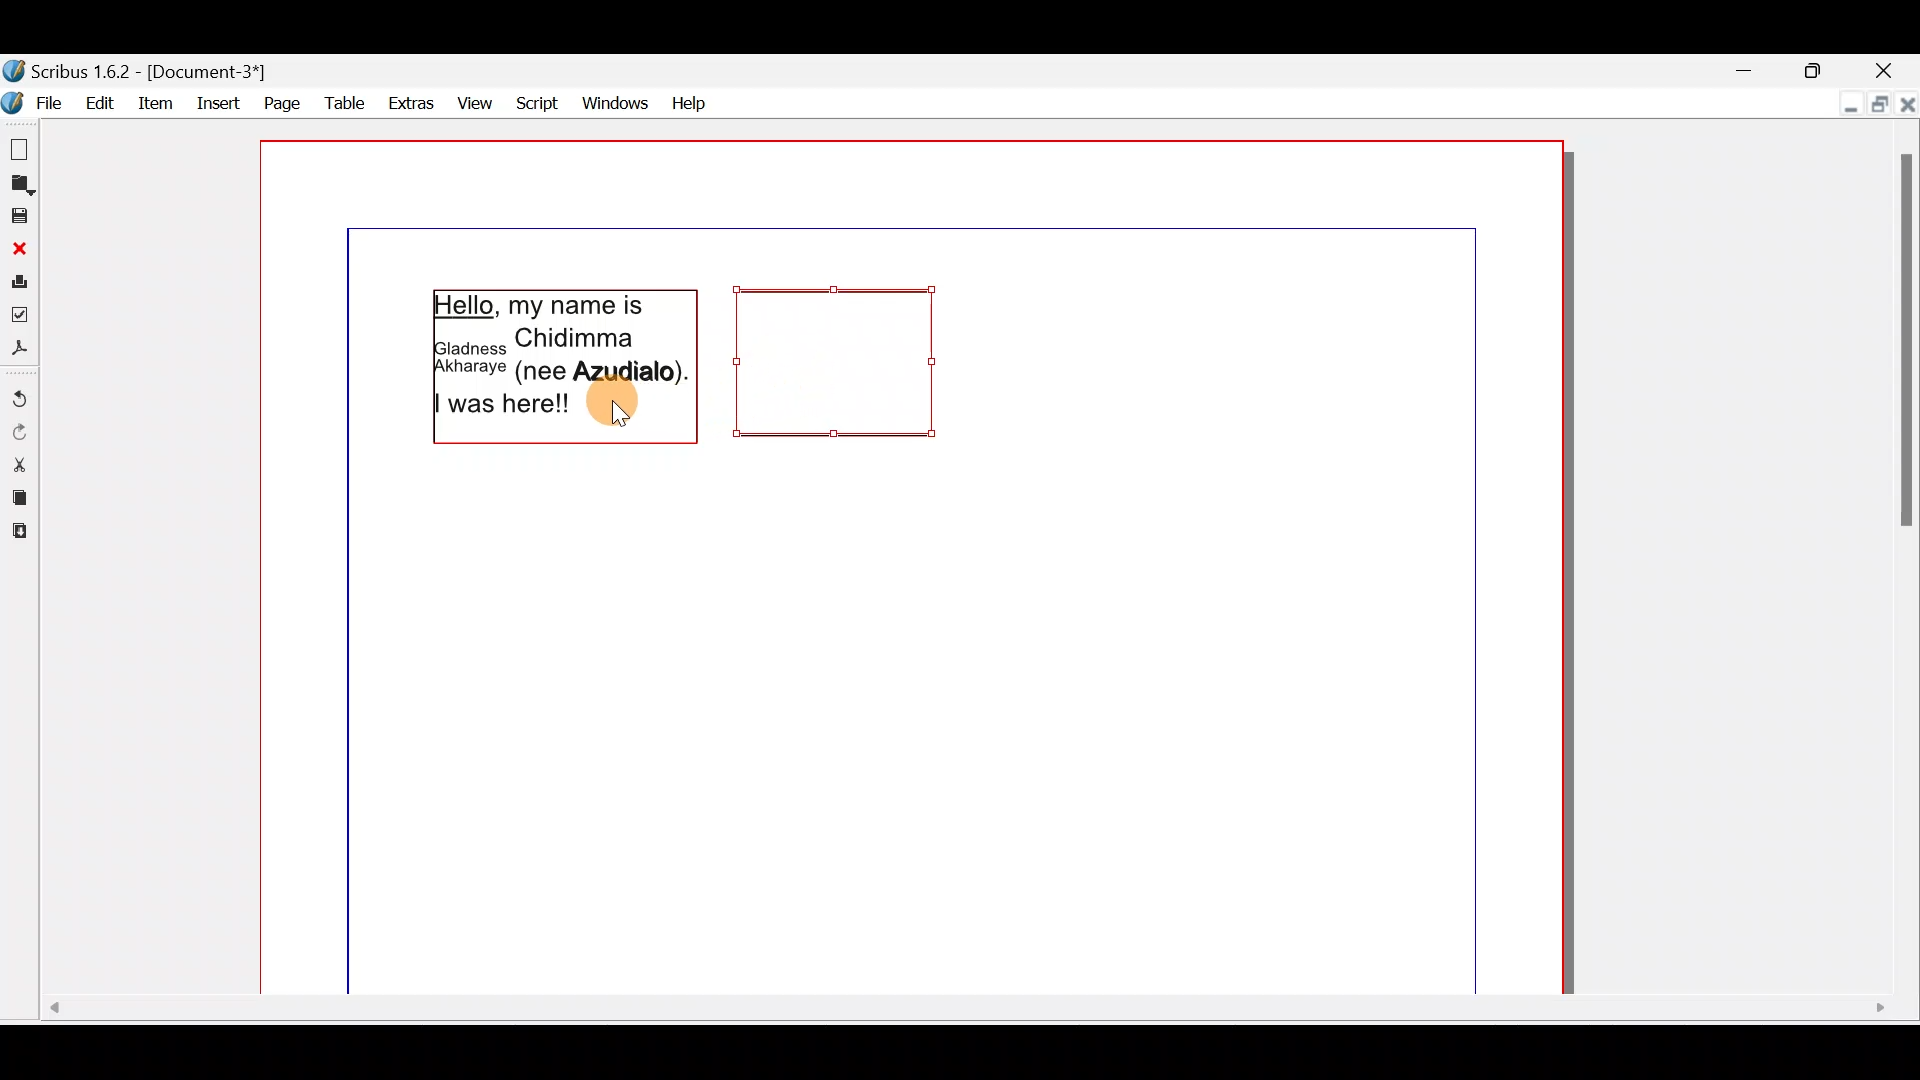 This screenshot has width=1920, height=1080. What do you see at coordinates (35, 100) in the screenshot?
I see `File` at bounding box center [35, 100].